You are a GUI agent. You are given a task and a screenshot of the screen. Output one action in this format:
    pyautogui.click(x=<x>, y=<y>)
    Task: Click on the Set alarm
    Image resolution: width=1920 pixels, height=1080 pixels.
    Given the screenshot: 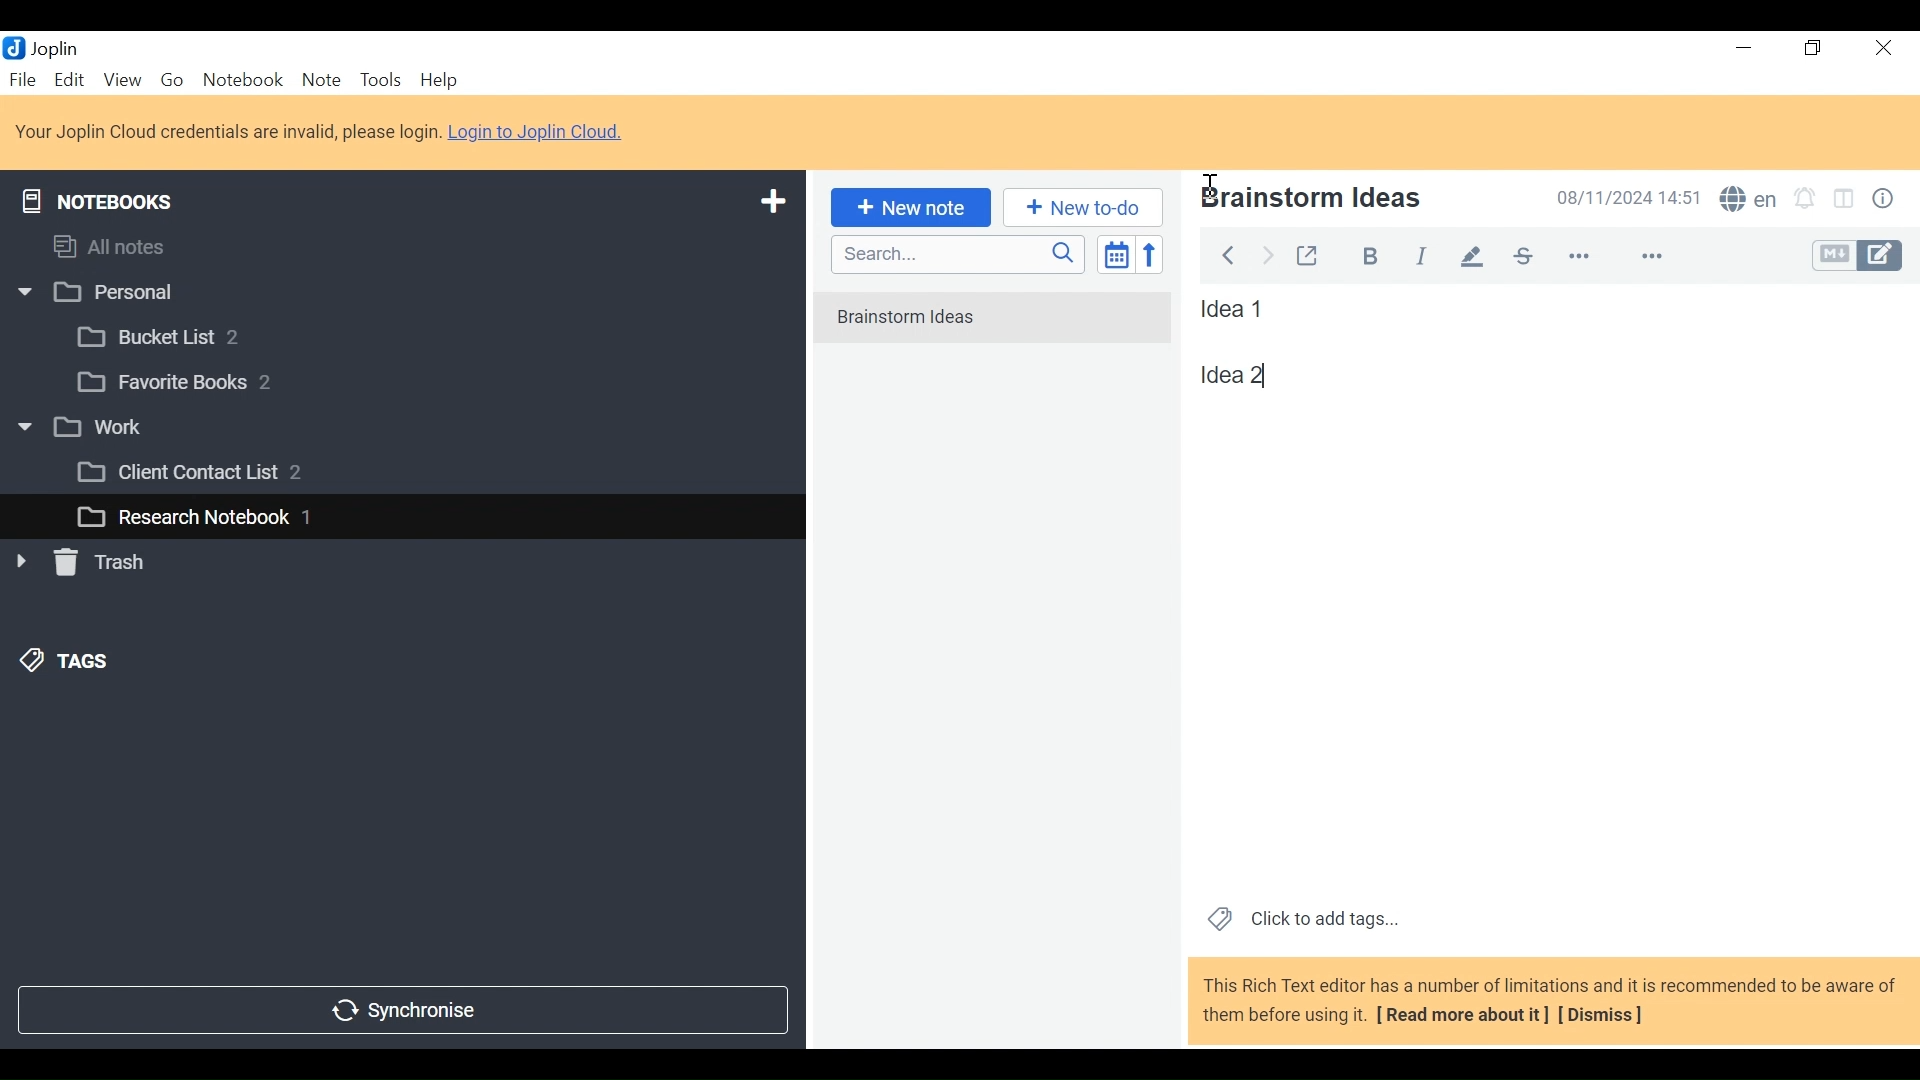 What is the action you would take?
    pyautogui.click(x=1805, y=201)
    